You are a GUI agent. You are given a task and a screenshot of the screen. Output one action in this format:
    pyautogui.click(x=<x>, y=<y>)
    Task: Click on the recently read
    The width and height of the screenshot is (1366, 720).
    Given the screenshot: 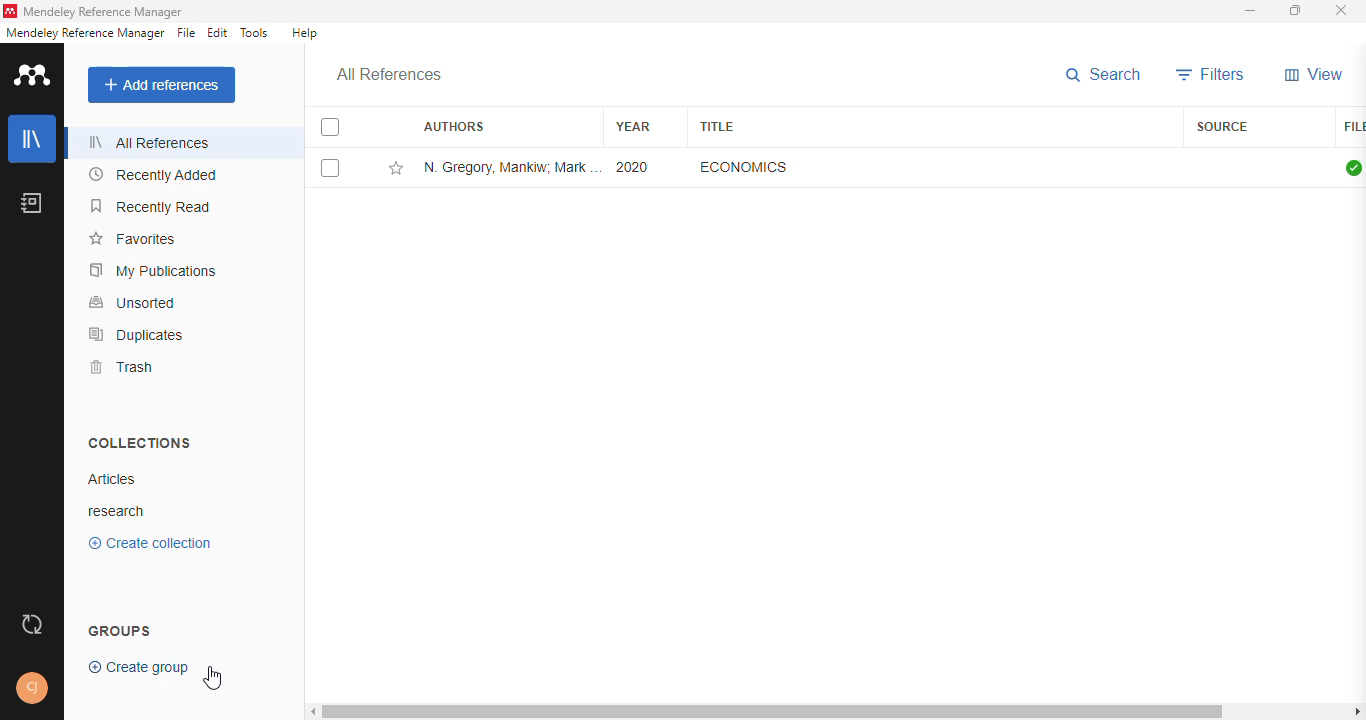 What is the action you would take?
    pyautogui.click(x=151, y=206)
    